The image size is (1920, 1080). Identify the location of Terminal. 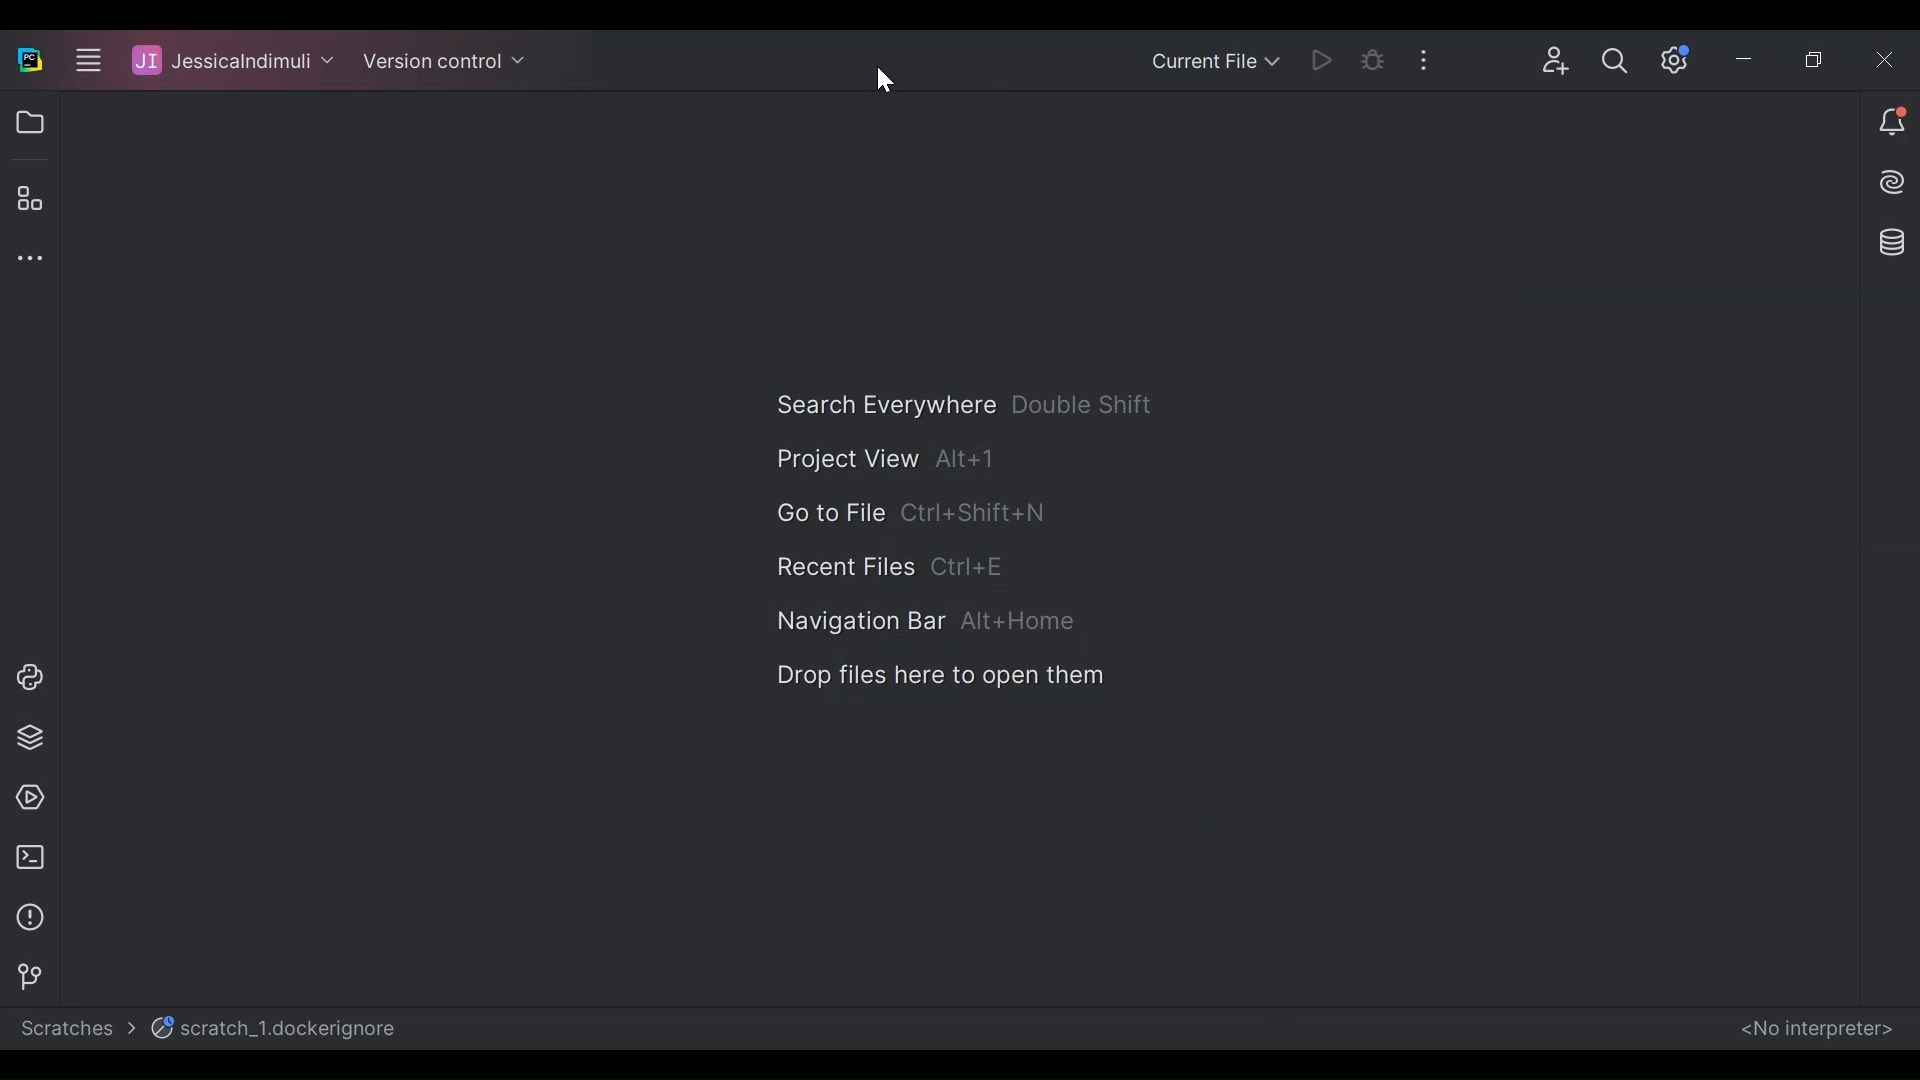
(29, 856).